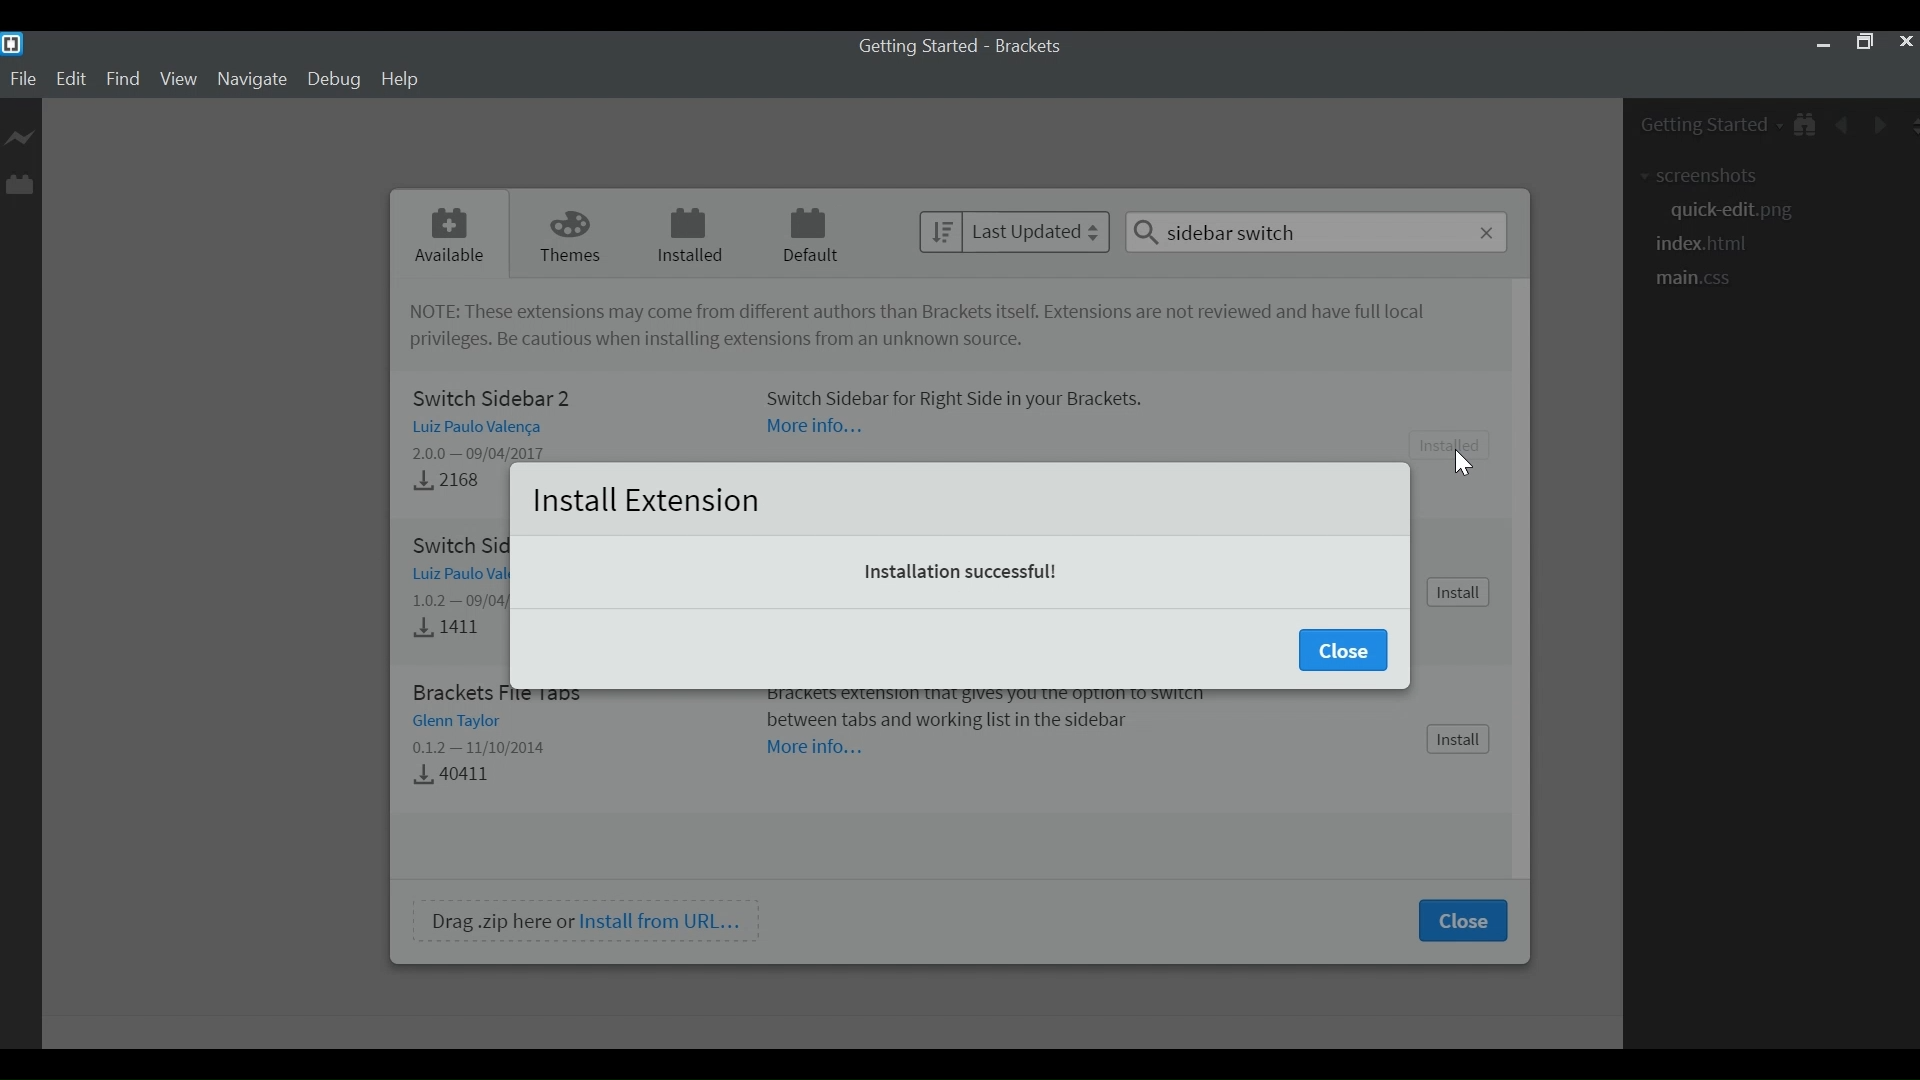 The width and height of the screenshot is (1920, 1080). I want to click on Navigate, so click(254, 80).